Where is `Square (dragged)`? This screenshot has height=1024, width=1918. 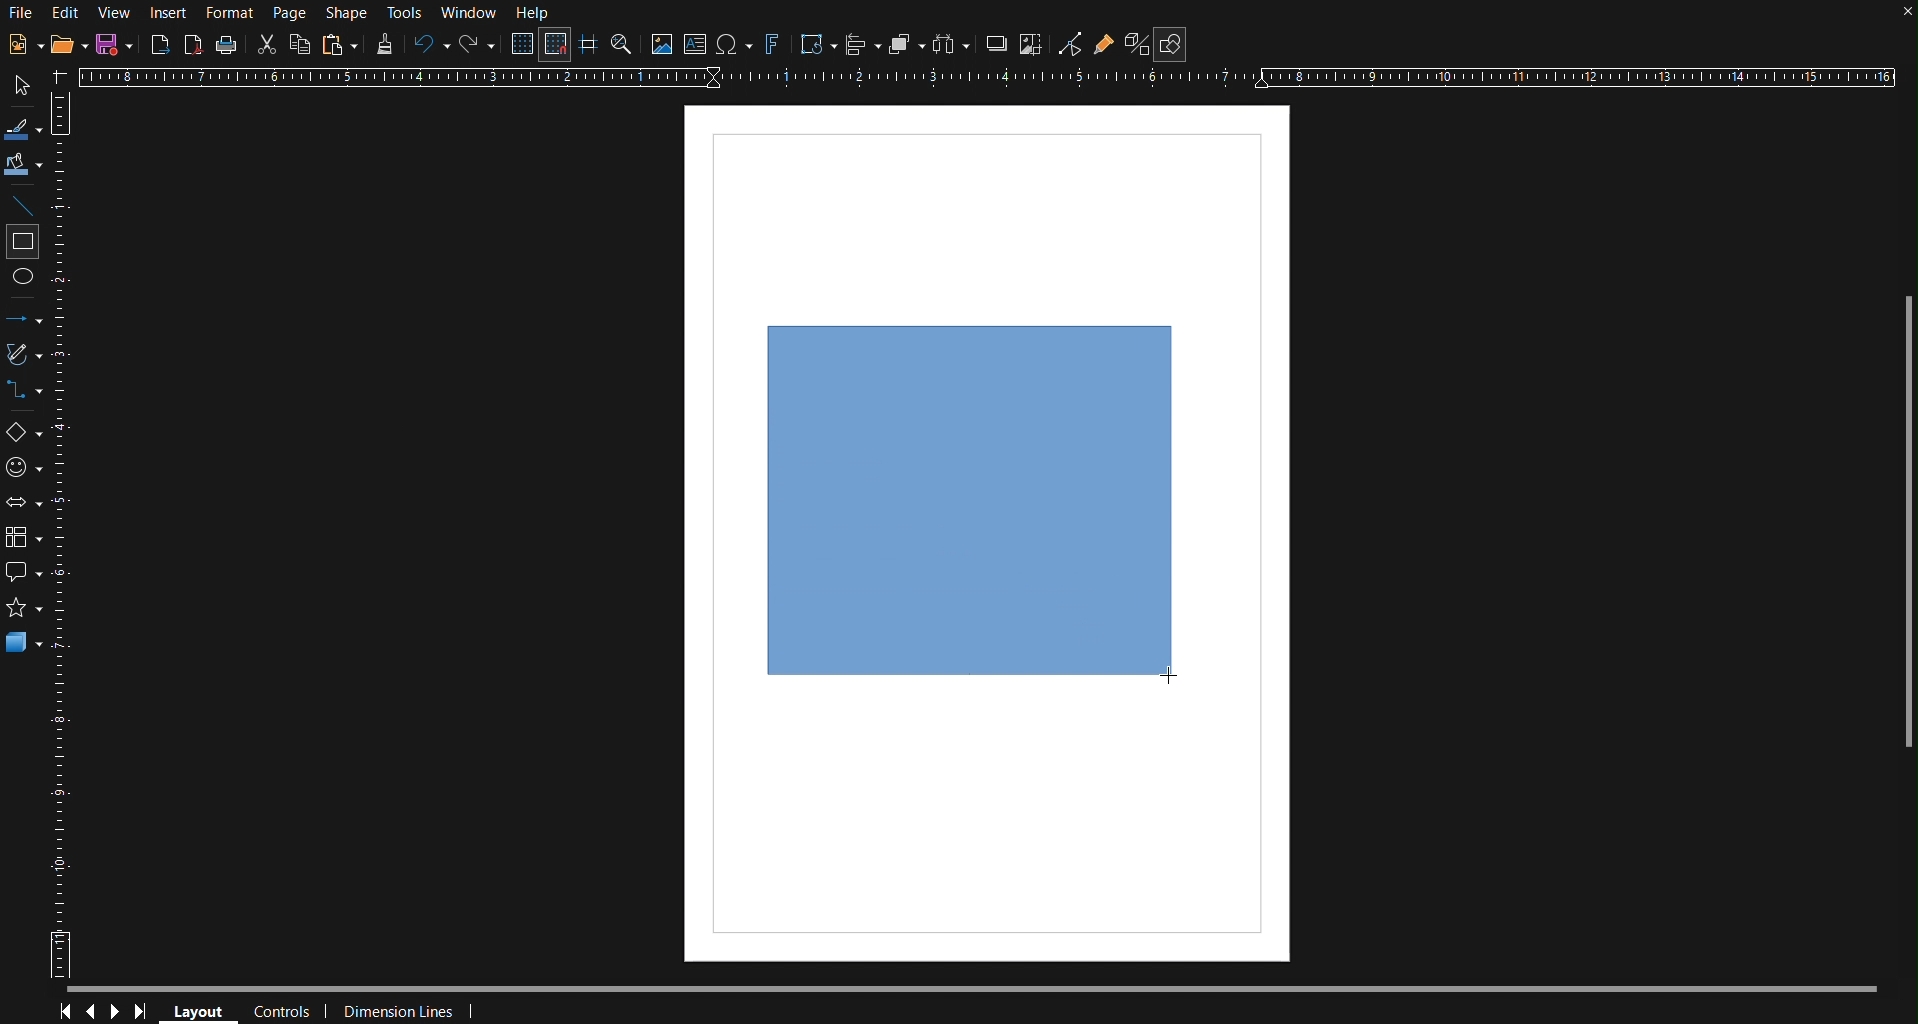 Square (dragged) is located at coordinates (970, 500).